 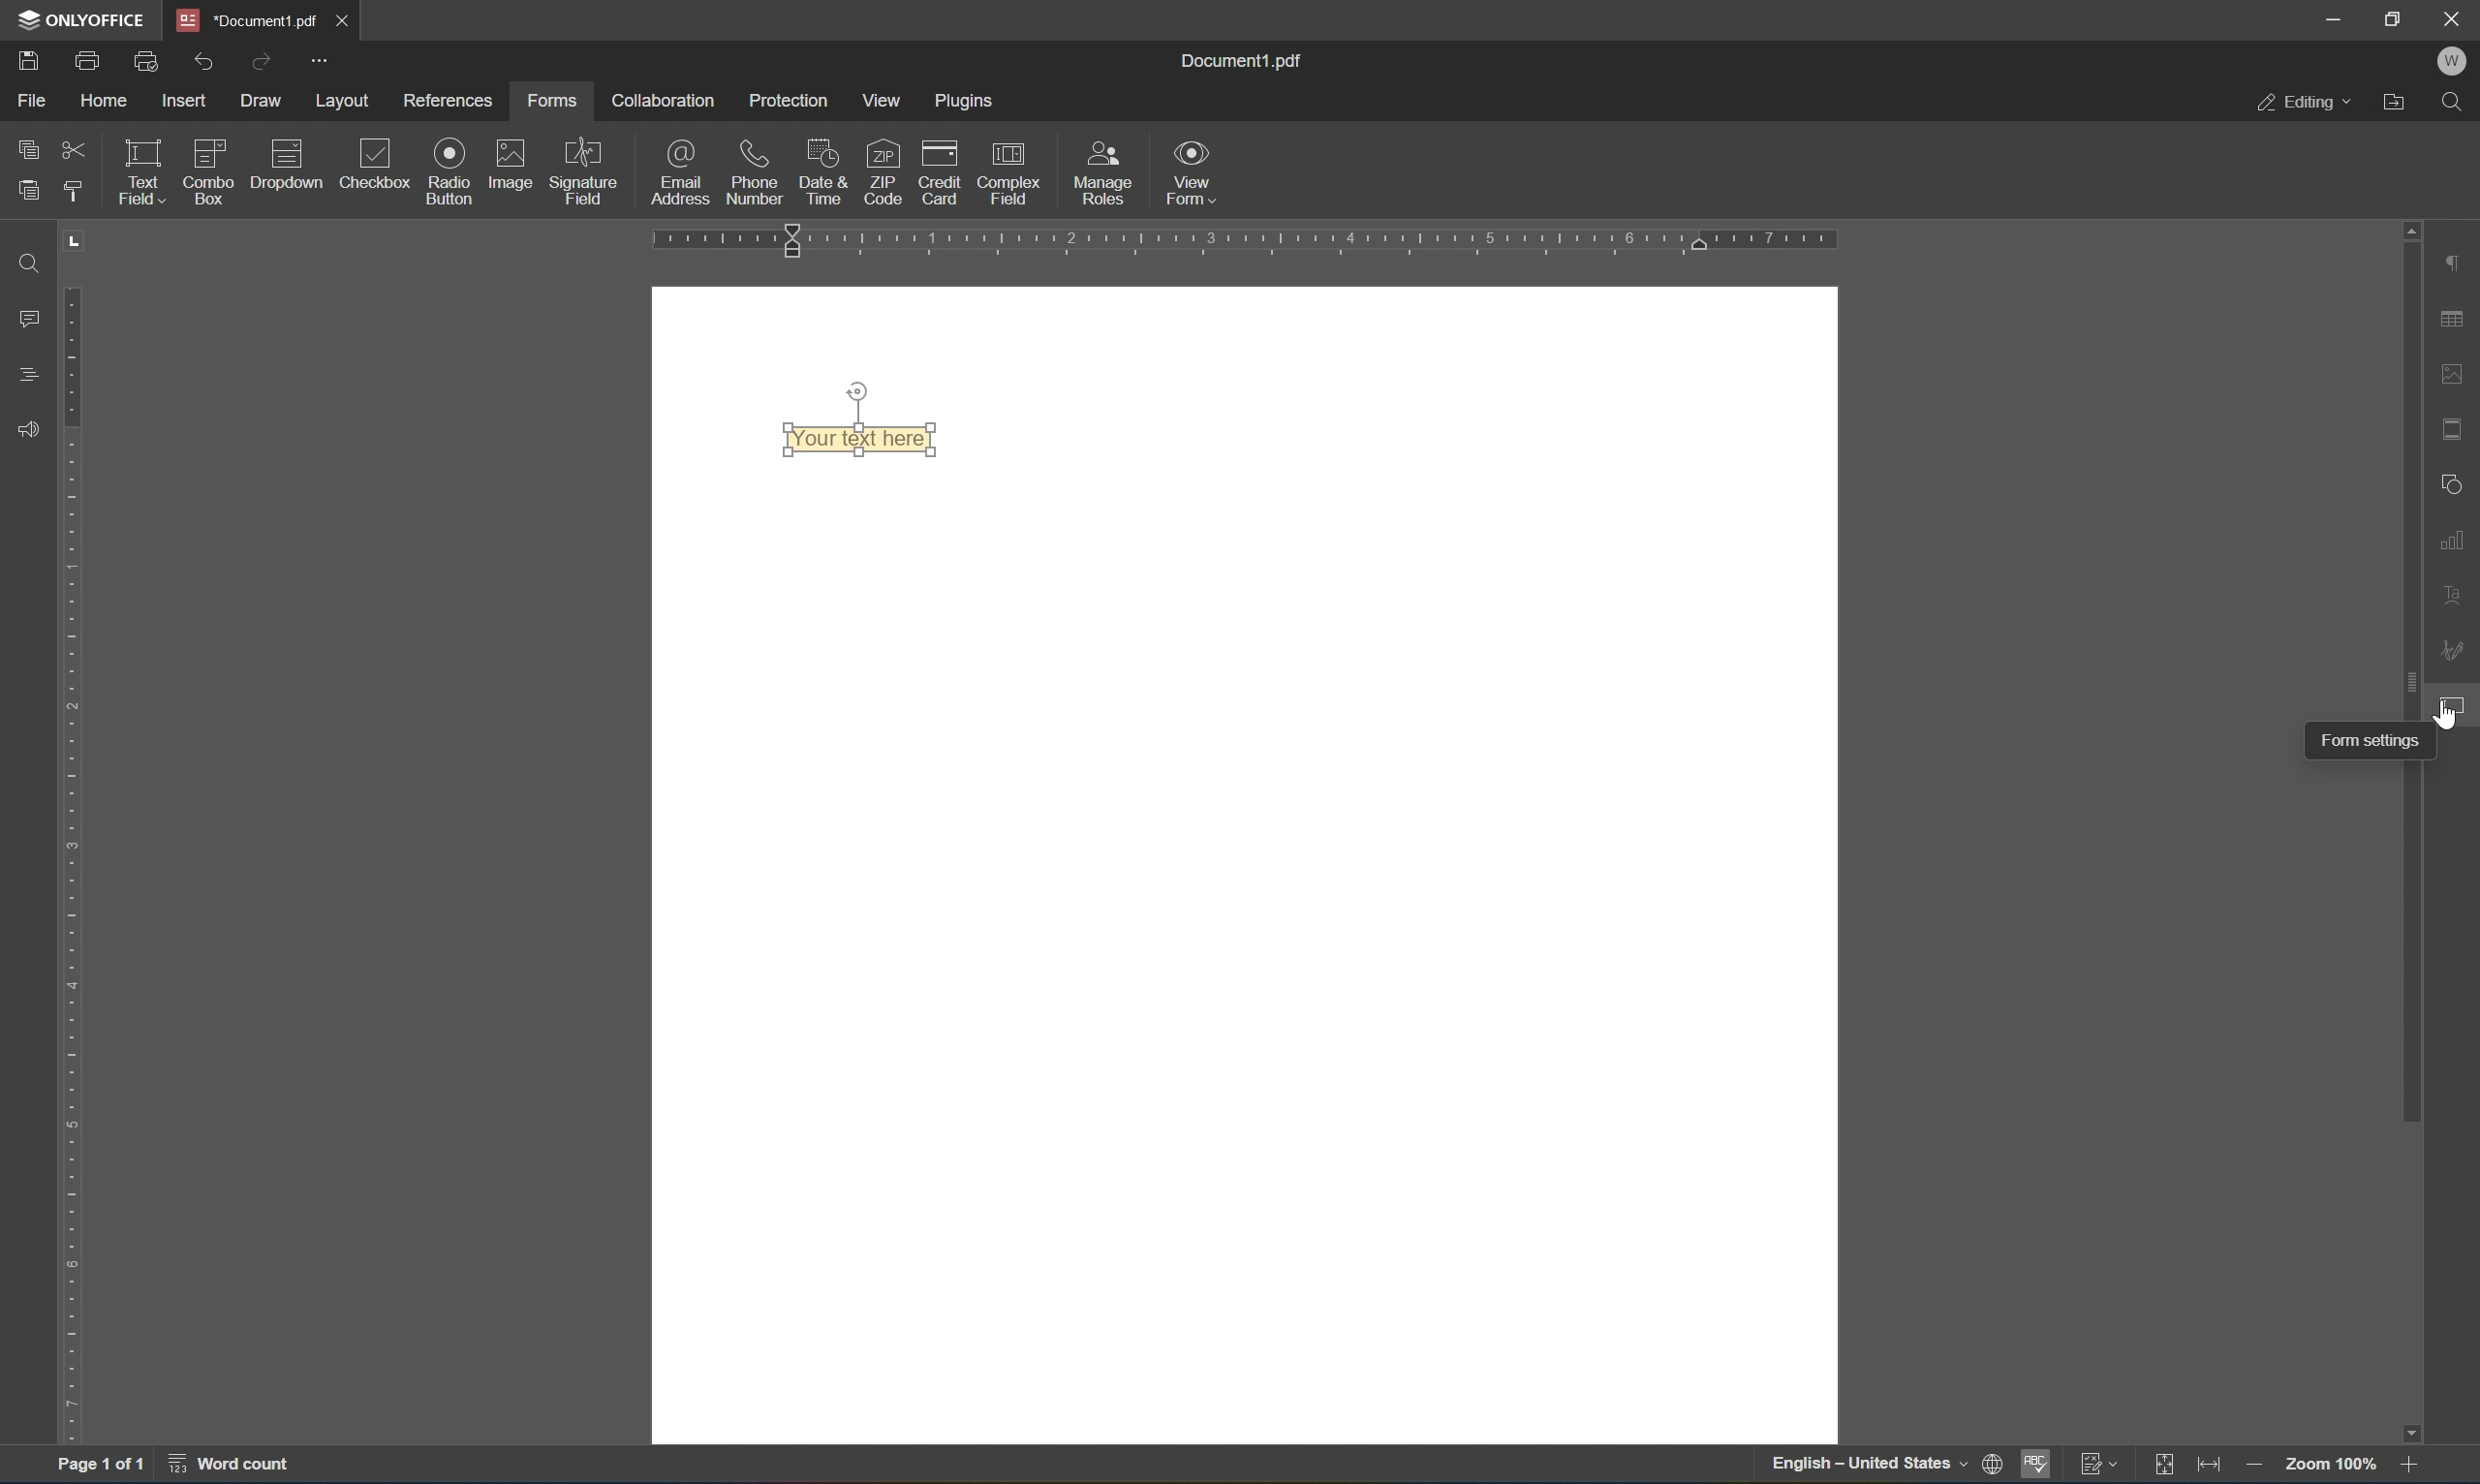 What do you see at coordinates (448, 170) in the screenshot?
I see `radio button` at bounding box center [448, 170].